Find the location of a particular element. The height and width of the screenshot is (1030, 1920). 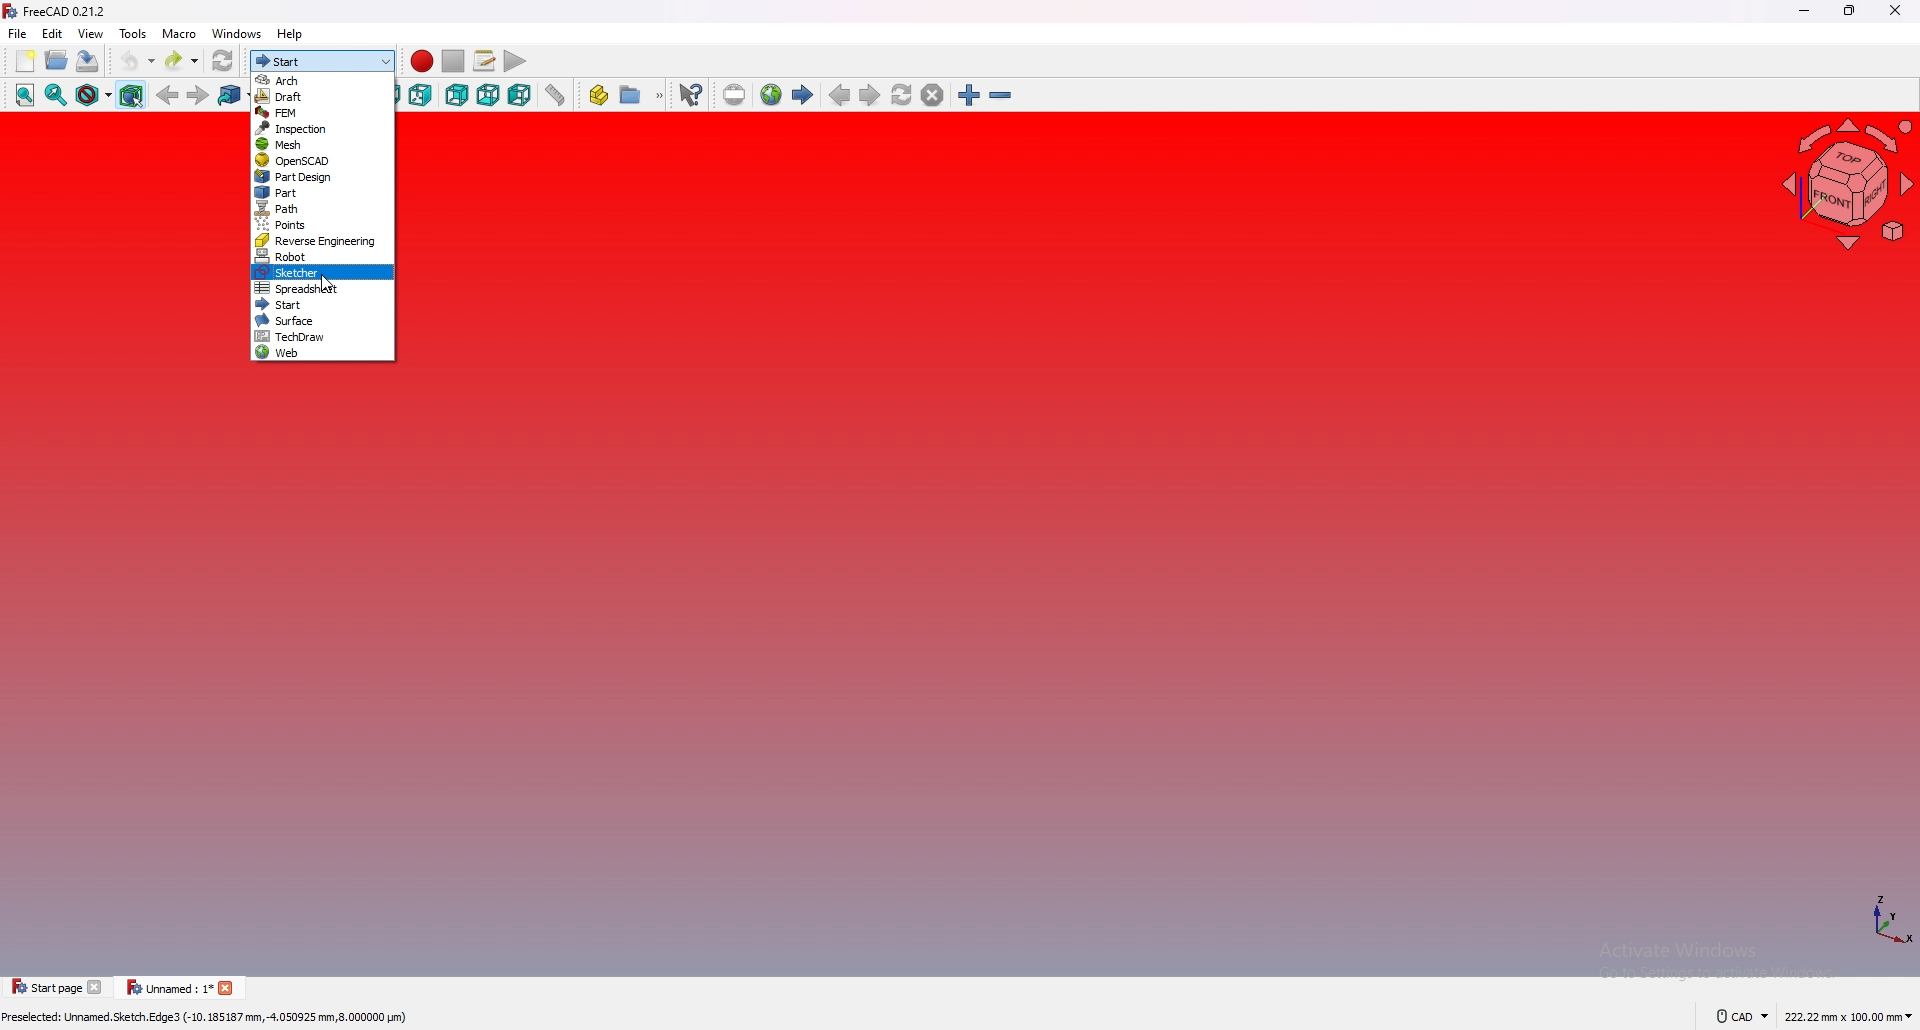

rear is located at coordinates (456, 95).